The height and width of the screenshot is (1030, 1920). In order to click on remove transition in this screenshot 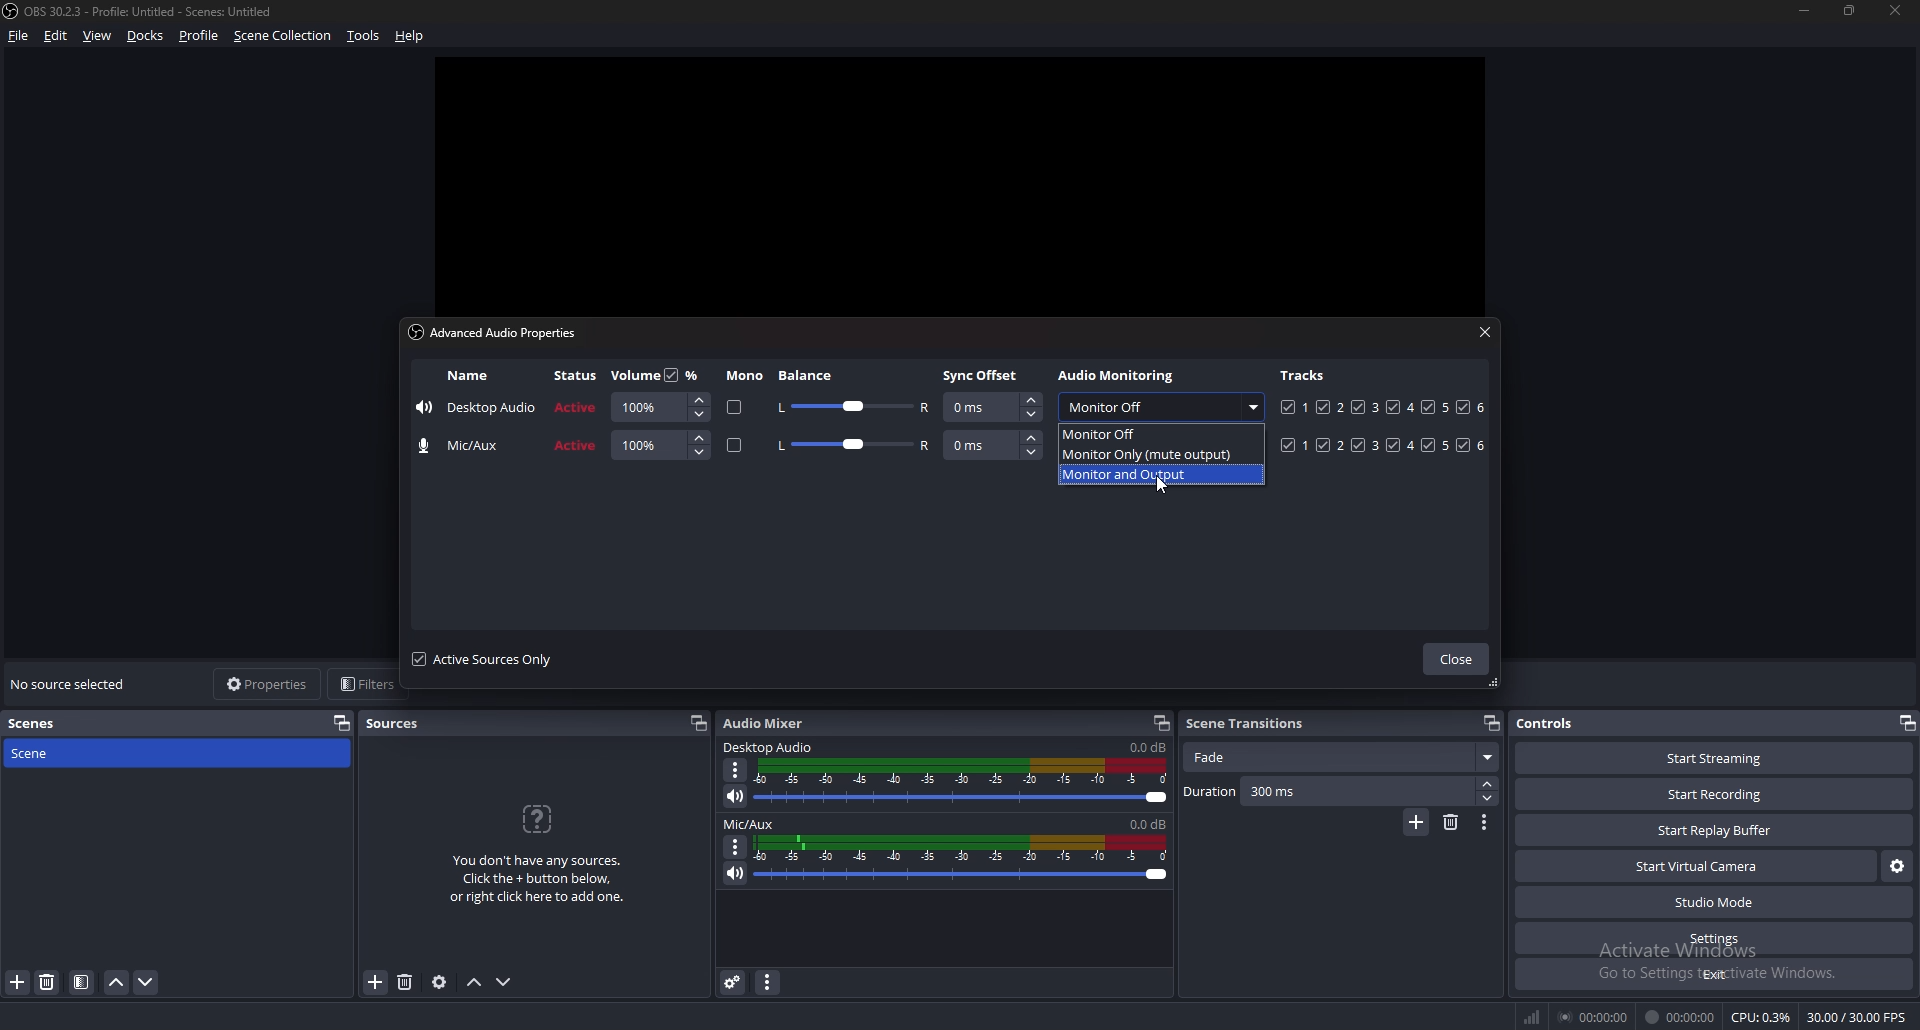, I will do `click(1450, 823)`.